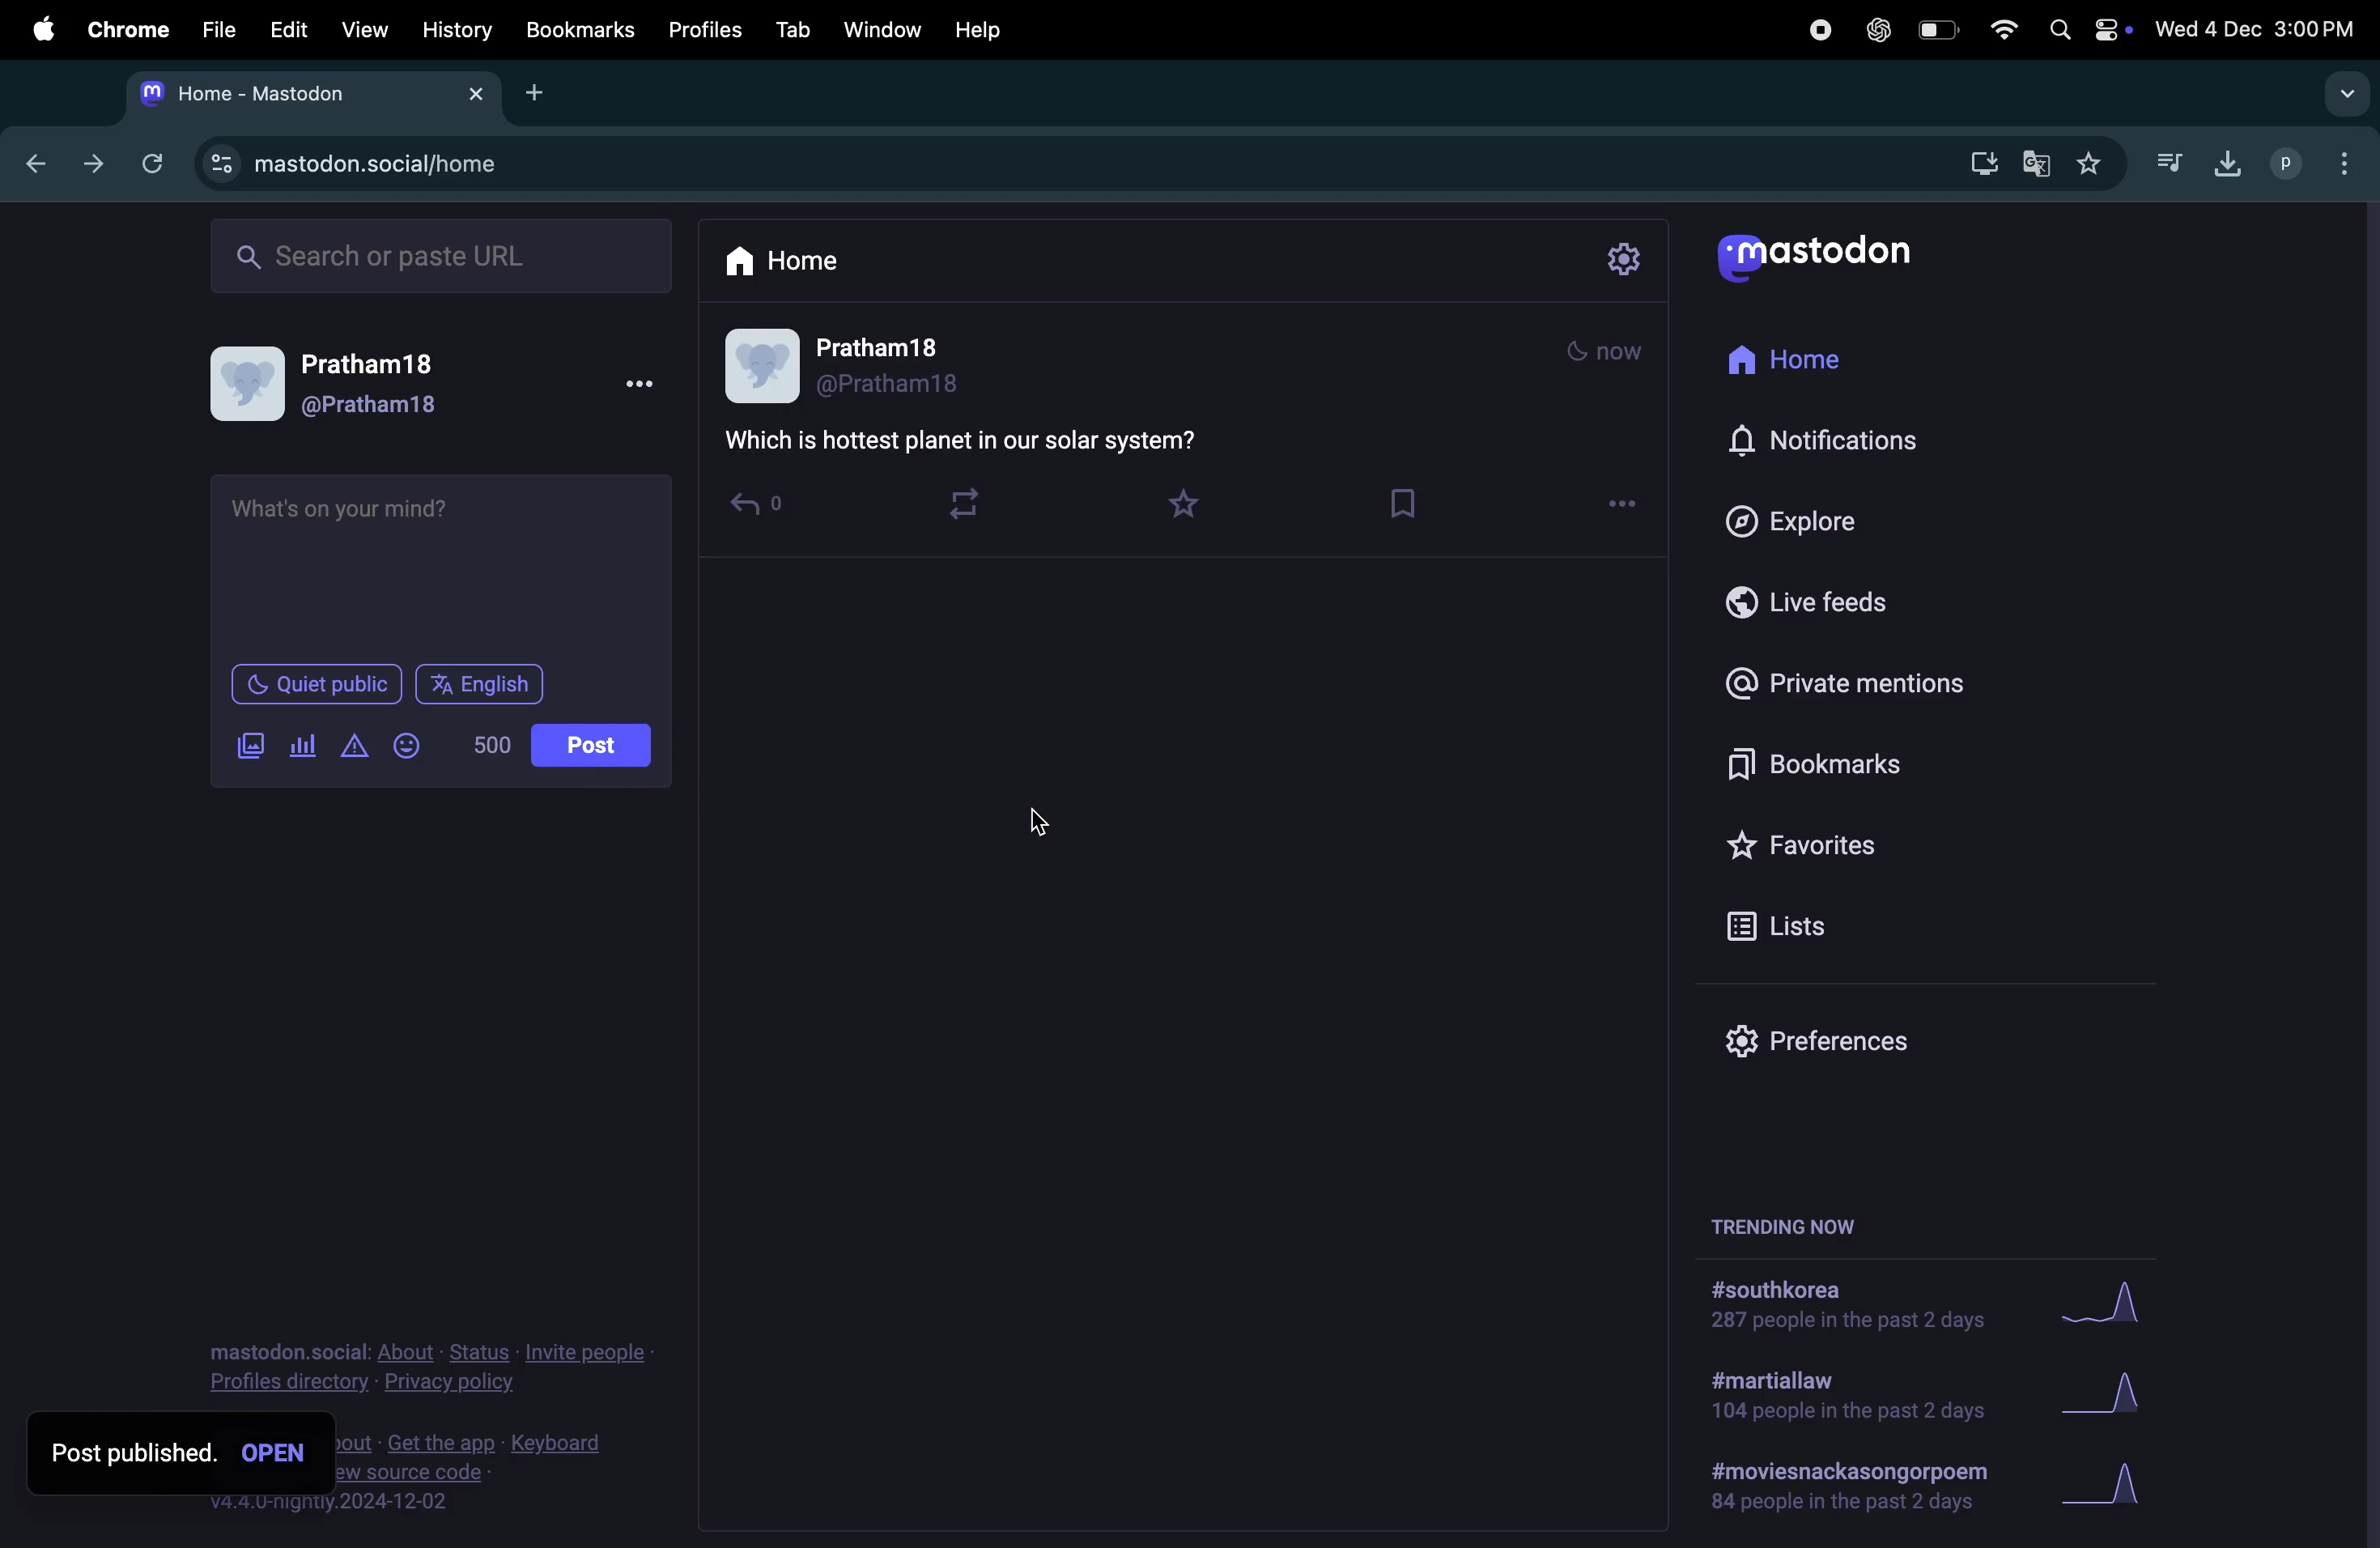 The width and height of the screenshot is (2380, 1548). What do you see at coordinates (423, 1363) in the screenshot?
I see `privacy and policy` at bounding box center [423, 1363].